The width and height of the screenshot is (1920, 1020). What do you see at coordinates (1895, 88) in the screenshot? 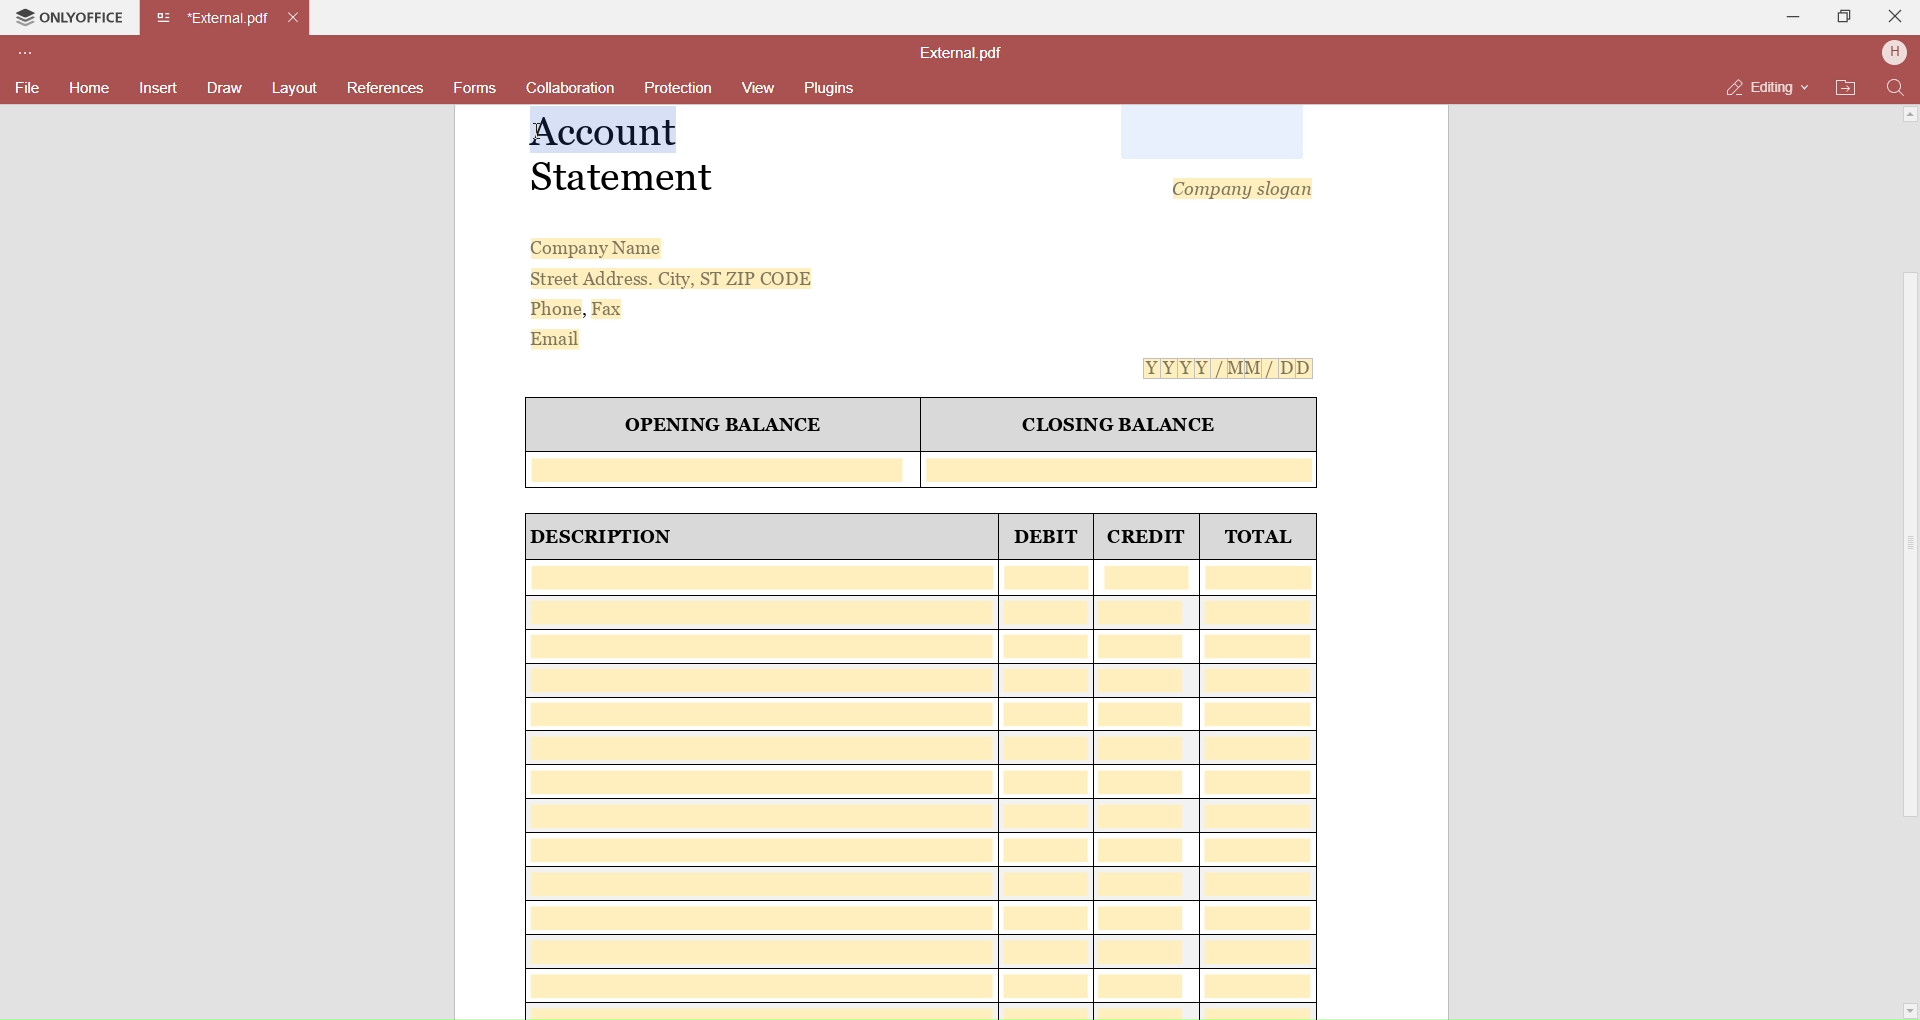
I see `Find` at bounding box center [1895, 88].